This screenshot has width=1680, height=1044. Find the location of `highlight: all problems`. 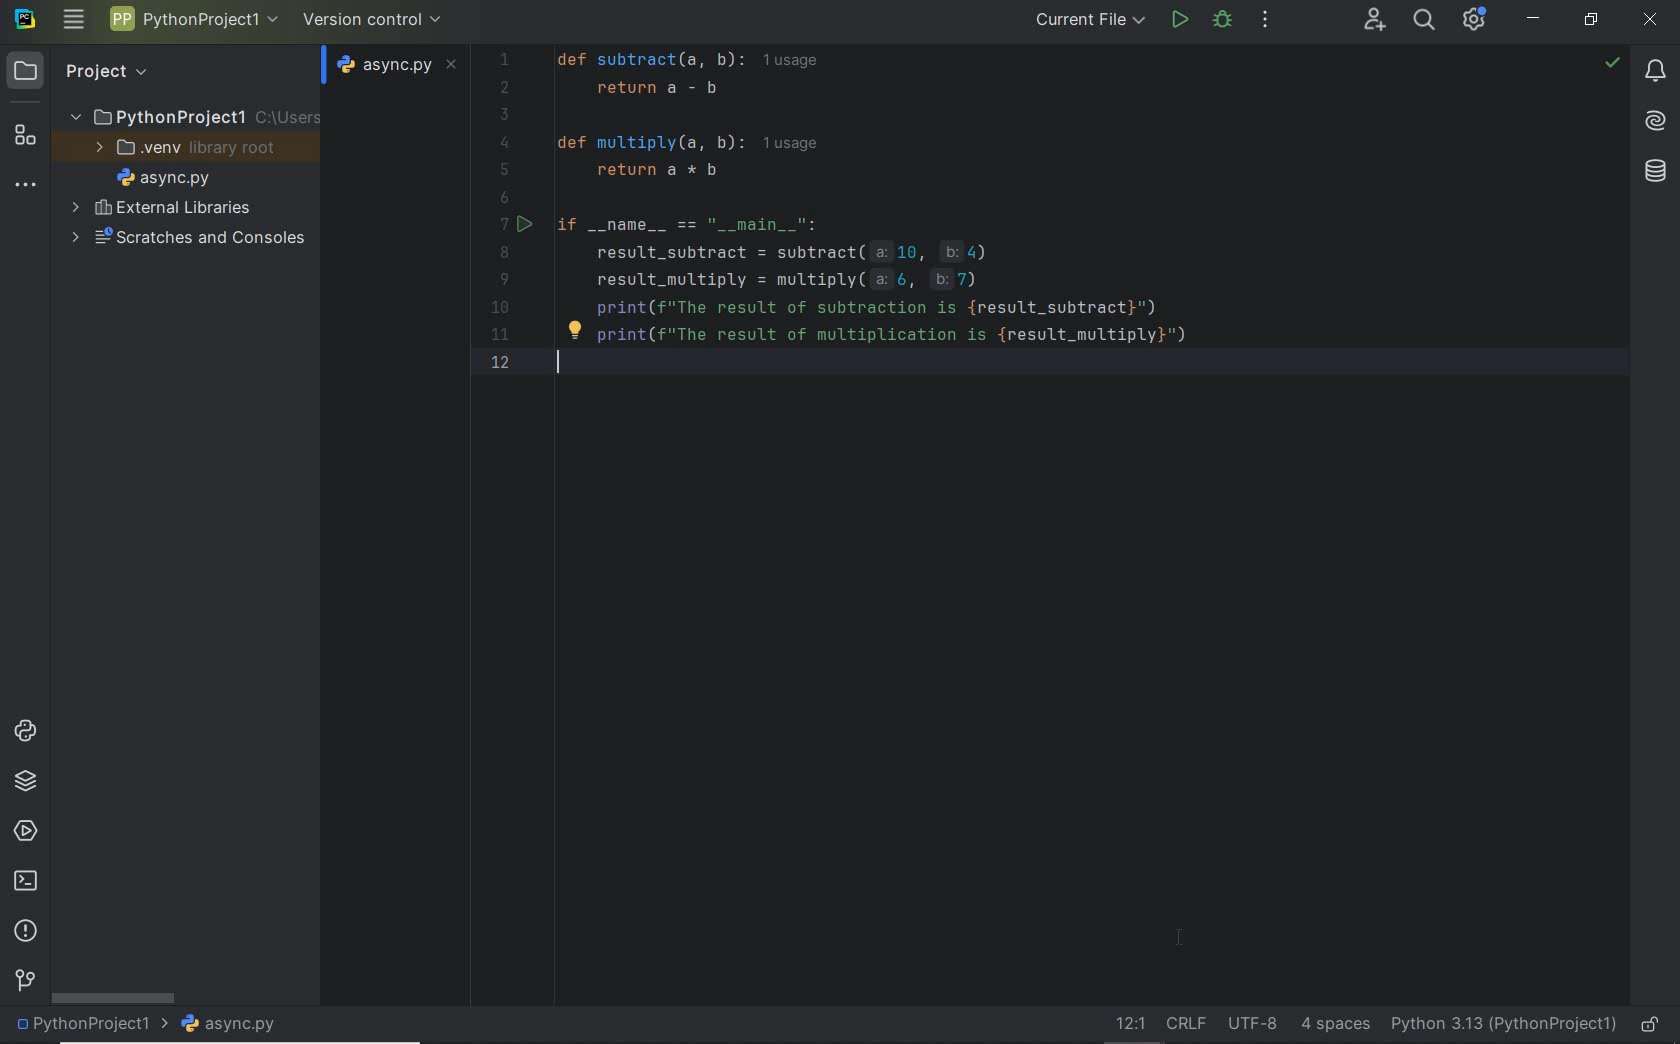

highlight: all problems is located at coordinates (1610, 64).